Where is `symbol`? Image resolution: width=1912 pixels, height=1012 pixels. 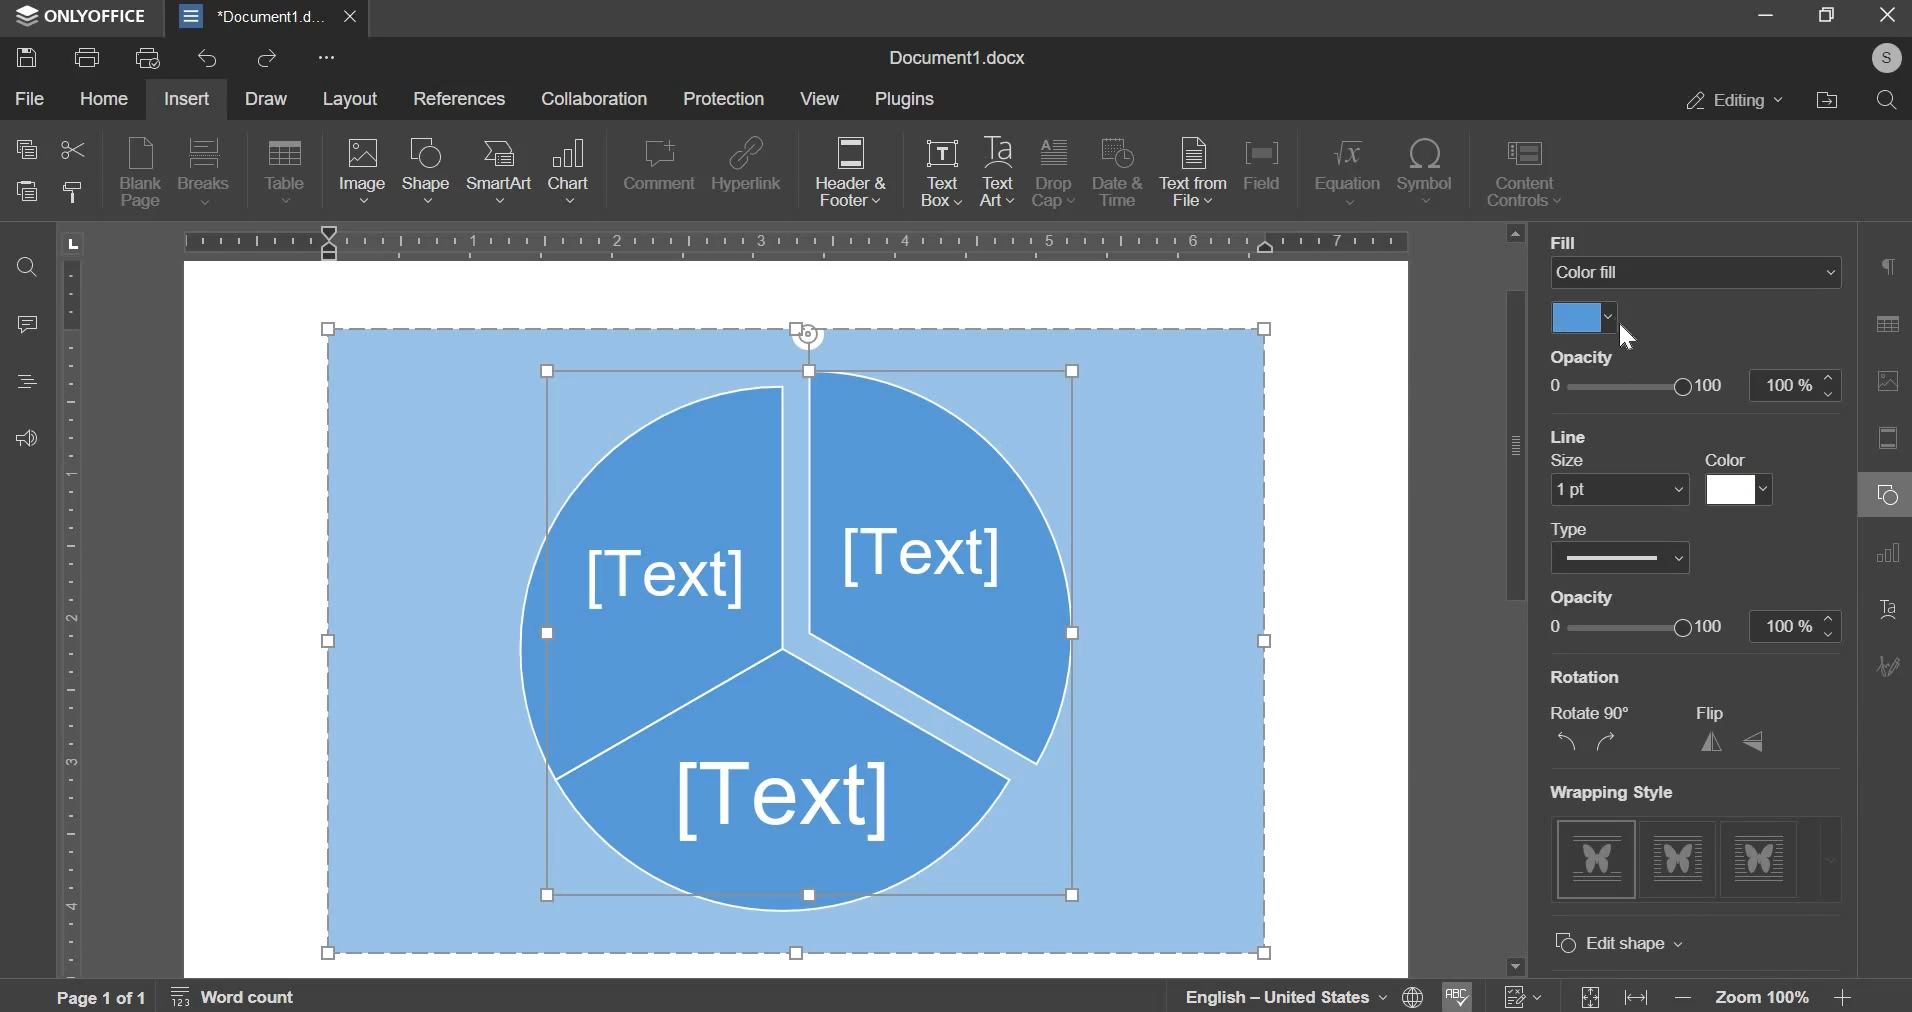 symbol is located at coordinates (1426, 171).